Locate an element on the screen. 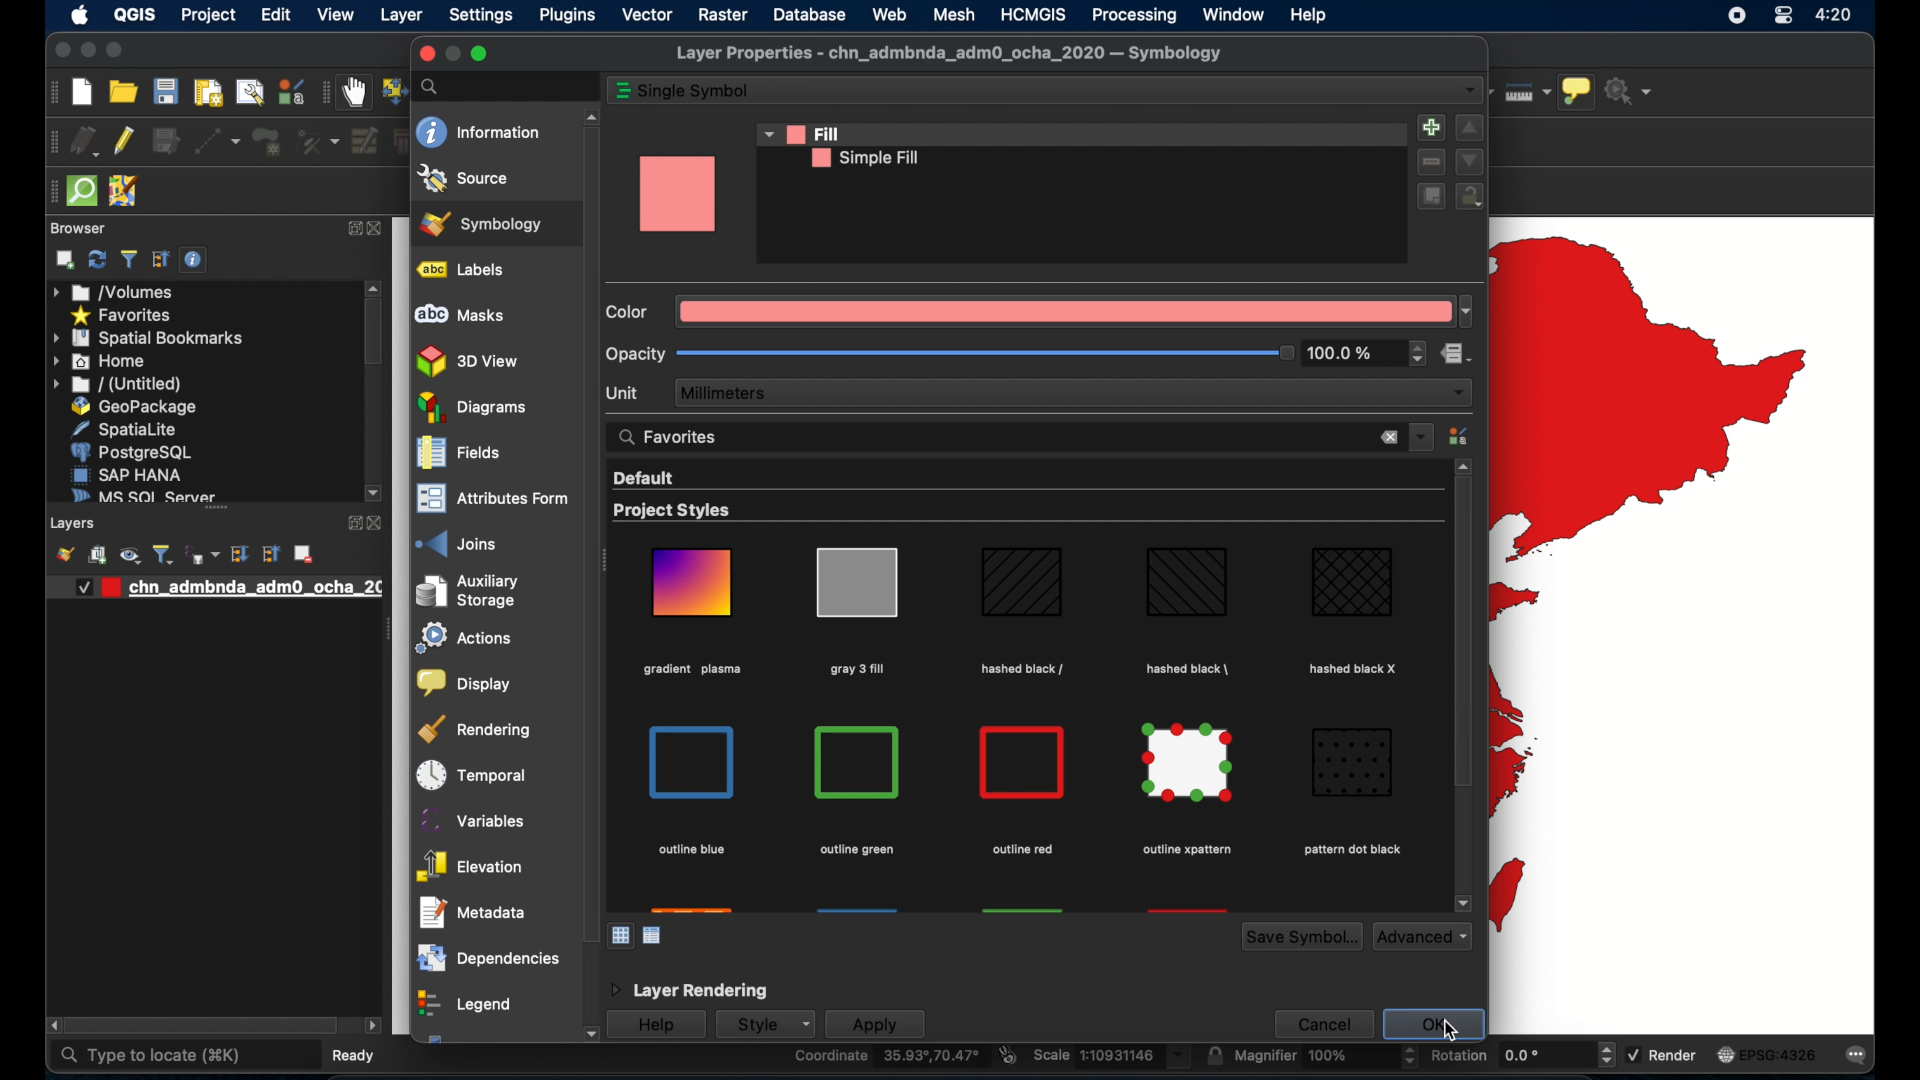 This screenshot has height=1080, width=1920. no action selected is located at coordinates (1632, 90).